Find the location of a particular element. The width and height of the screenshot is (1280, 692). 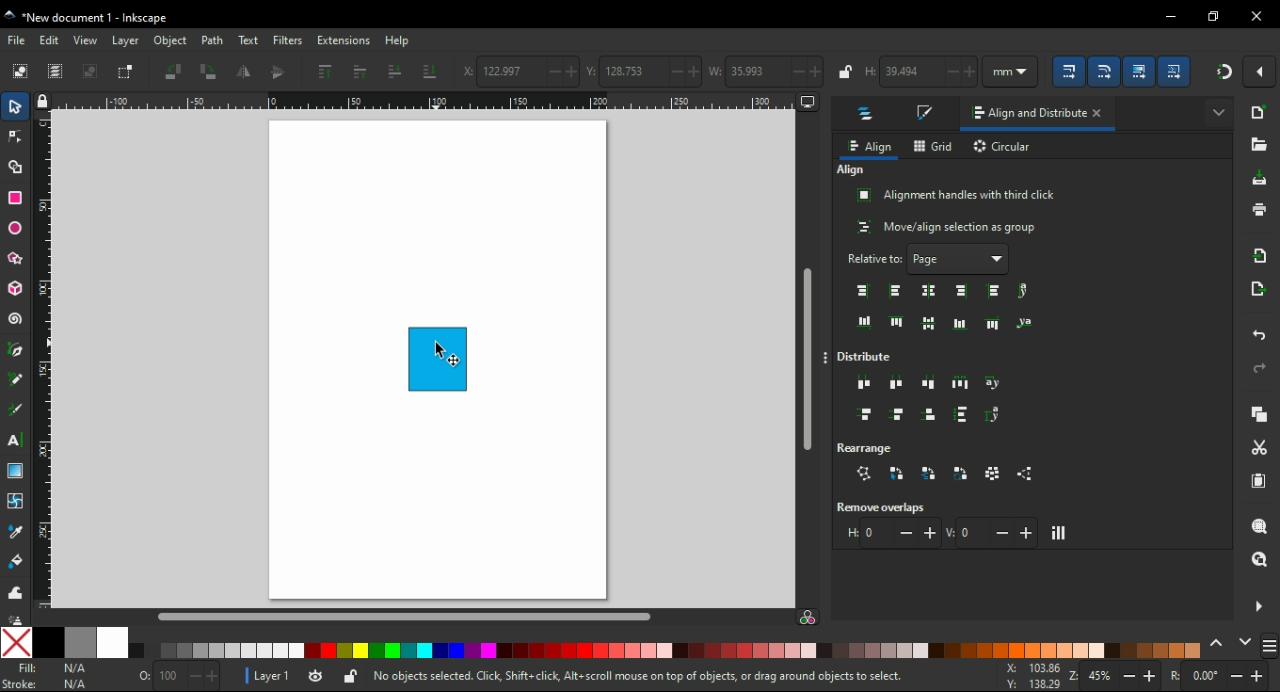

open dialogue is located at coordinates (1256, 146).